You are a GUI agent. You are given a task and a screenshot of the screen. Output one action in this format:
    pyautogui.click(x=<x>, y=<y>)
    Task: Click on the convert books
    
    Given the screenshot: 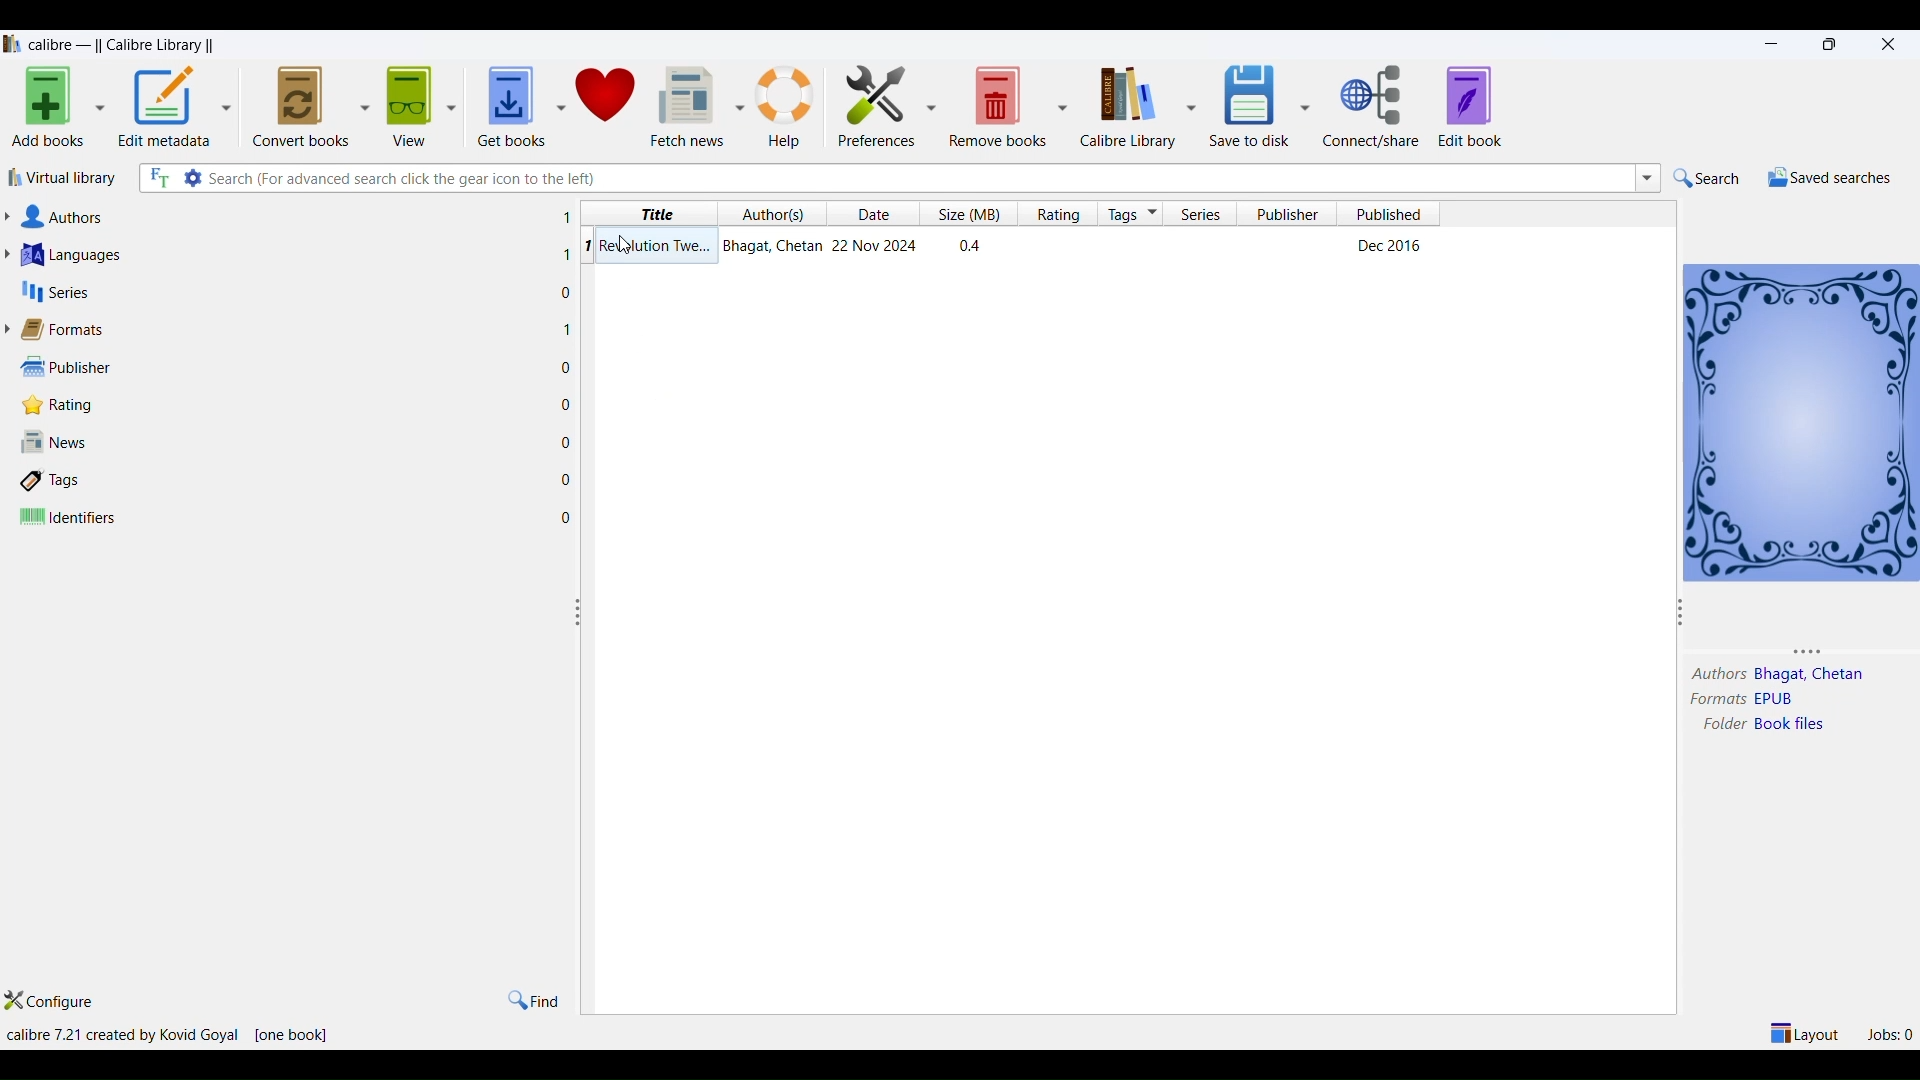 What is the action you would take?
    pyautogui.click(x=299, y=103)
    